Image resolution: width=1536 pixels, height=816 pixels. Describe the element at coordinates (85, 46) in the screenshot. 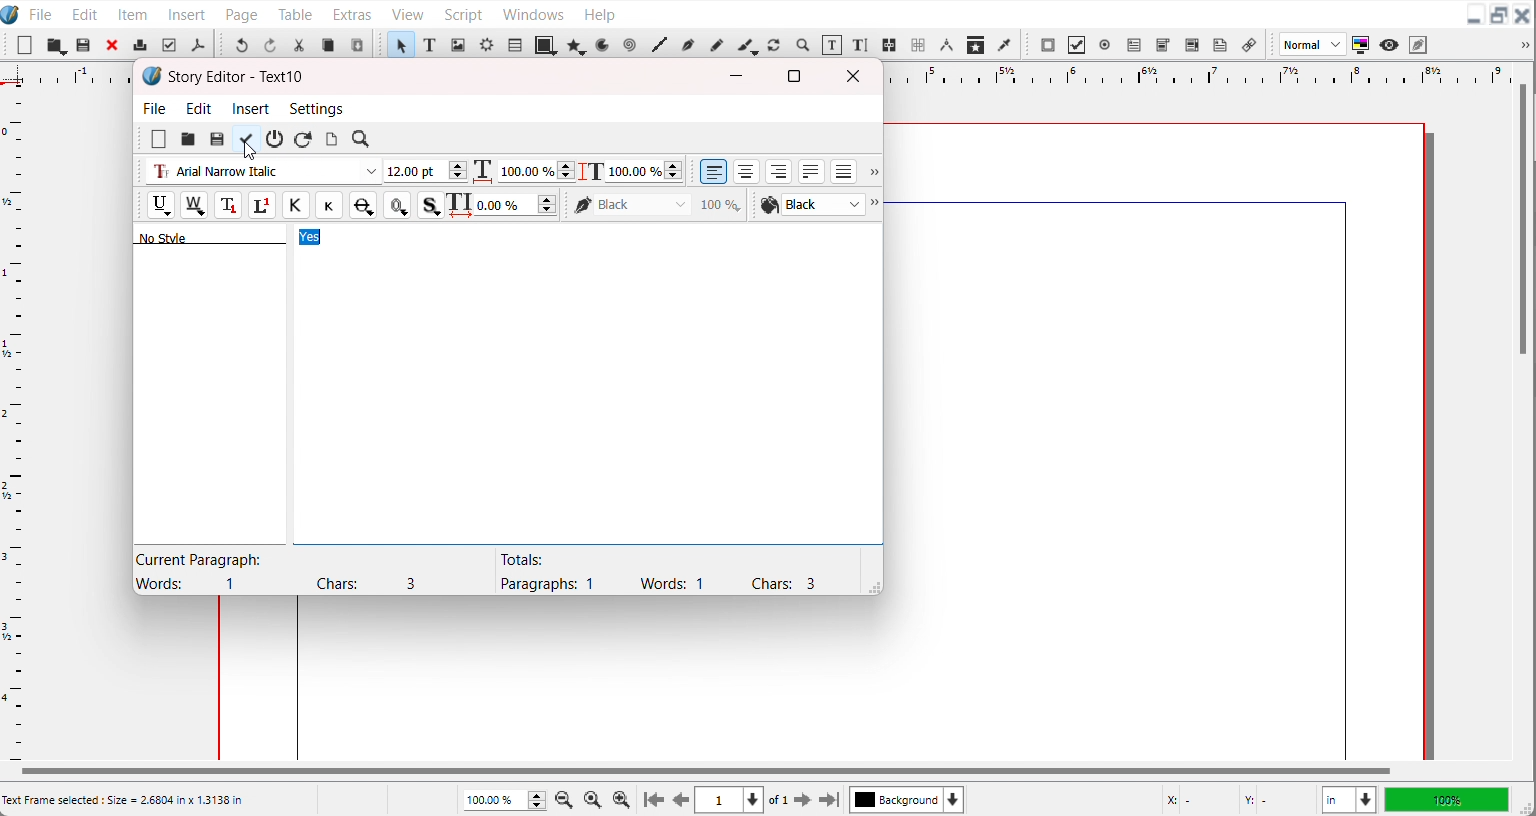

I see `Open` at that location.